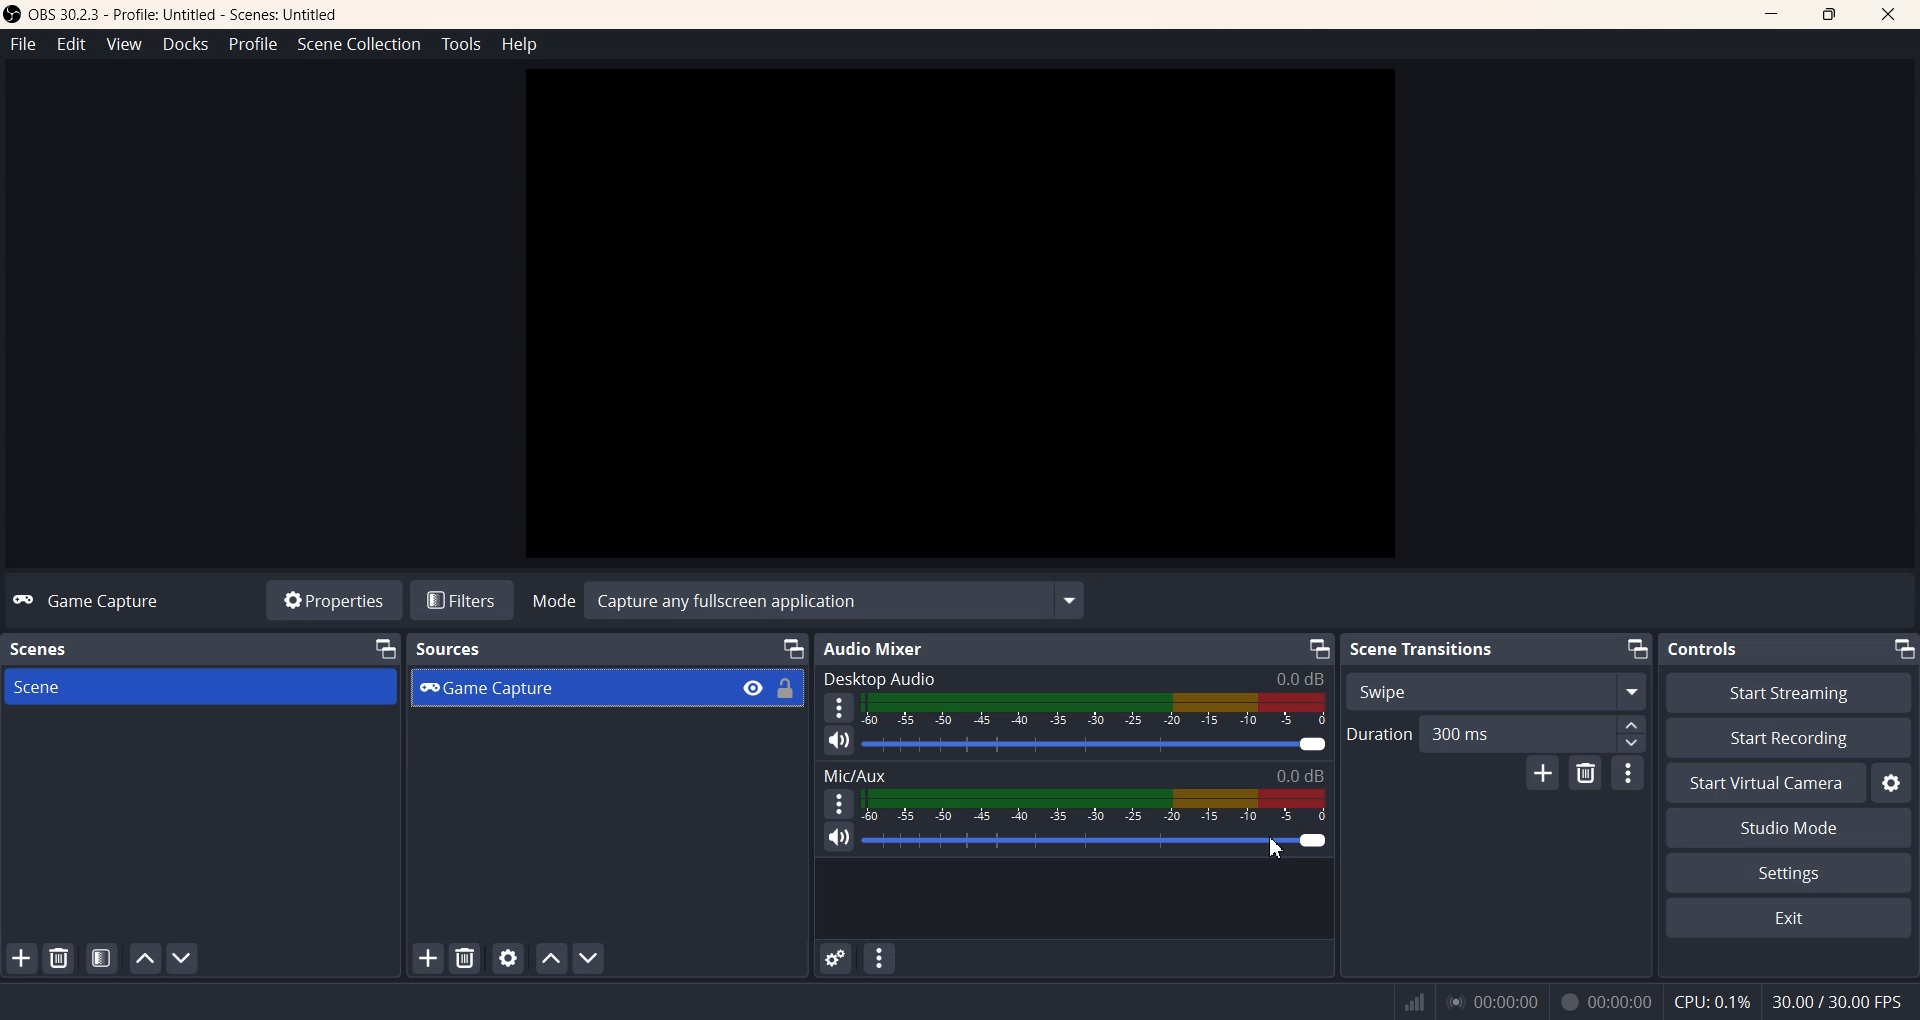 The height and width of the screenshot is (1020, 1920). Describe the element at coordinates (448, 650) in the screenshot. I see `Text` at that location.